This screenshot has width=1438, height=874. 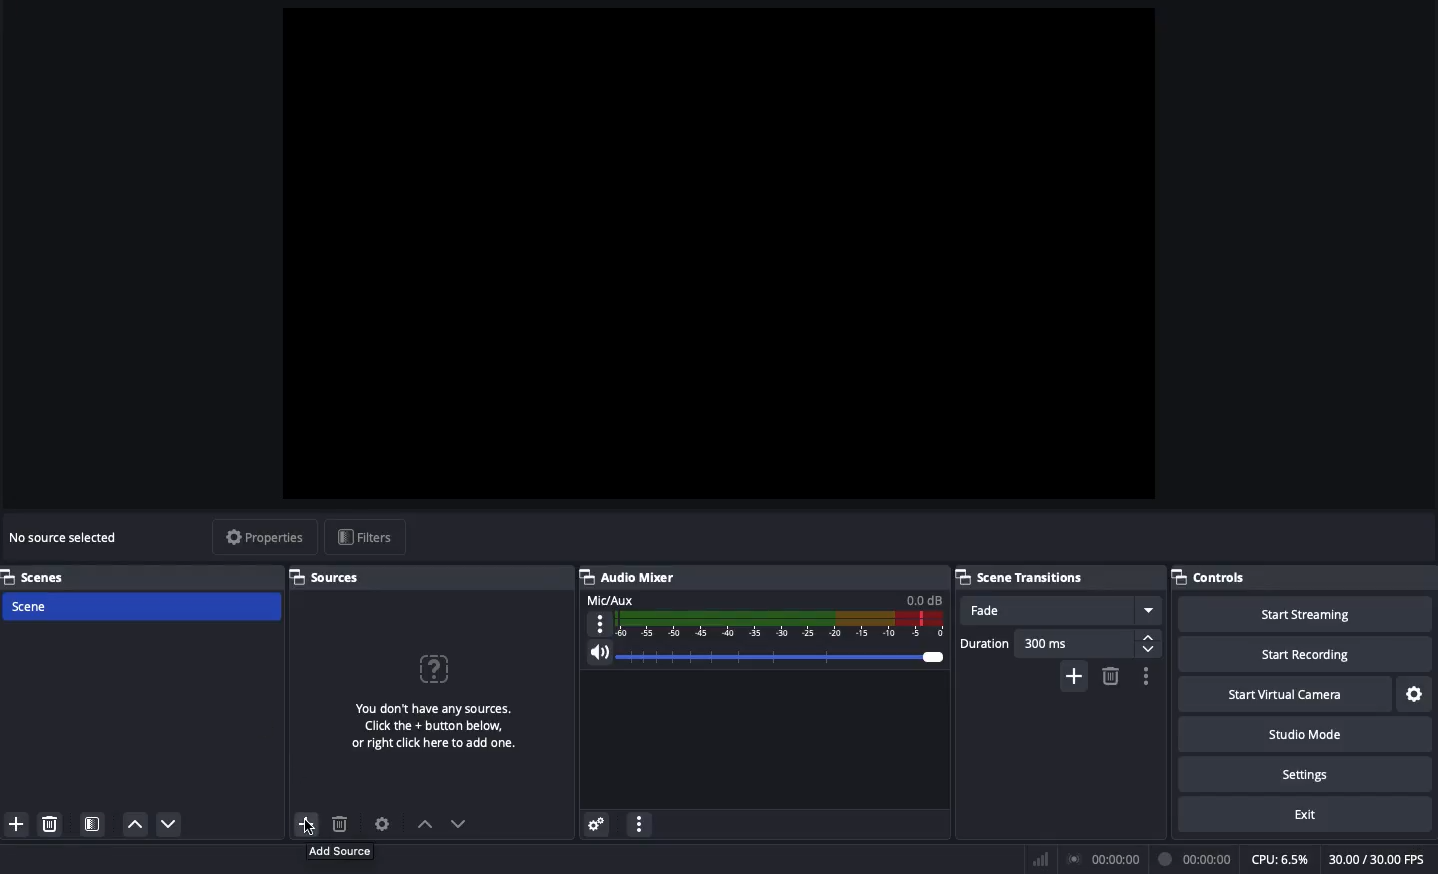 I want to click on FPS, so click(x=1379, y=859).